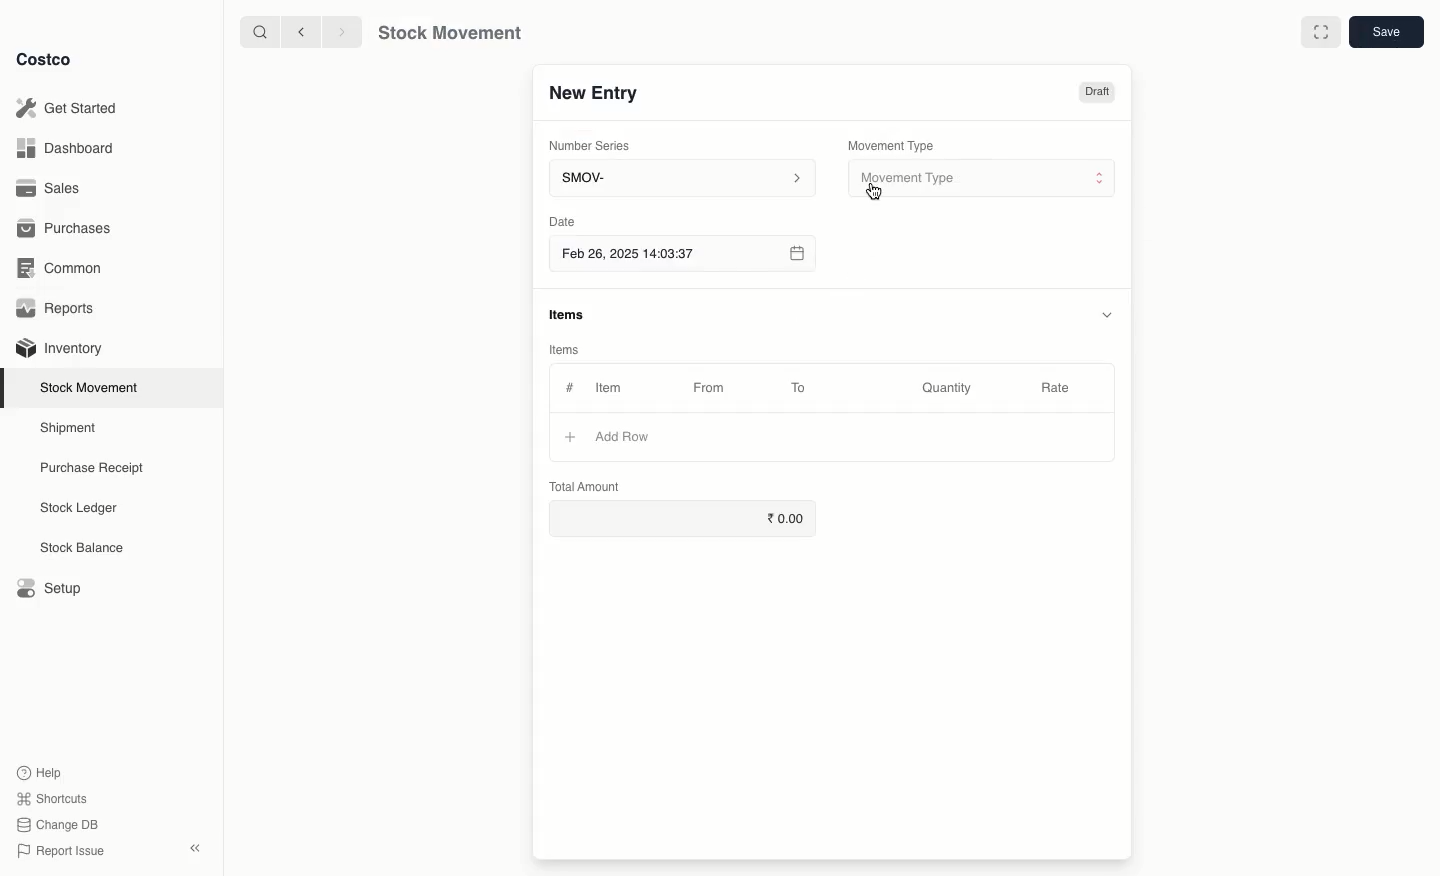  What do you see at coordinates (194, 847) in the screenshot?
I see `collapse` at bounding box center [194, 847].